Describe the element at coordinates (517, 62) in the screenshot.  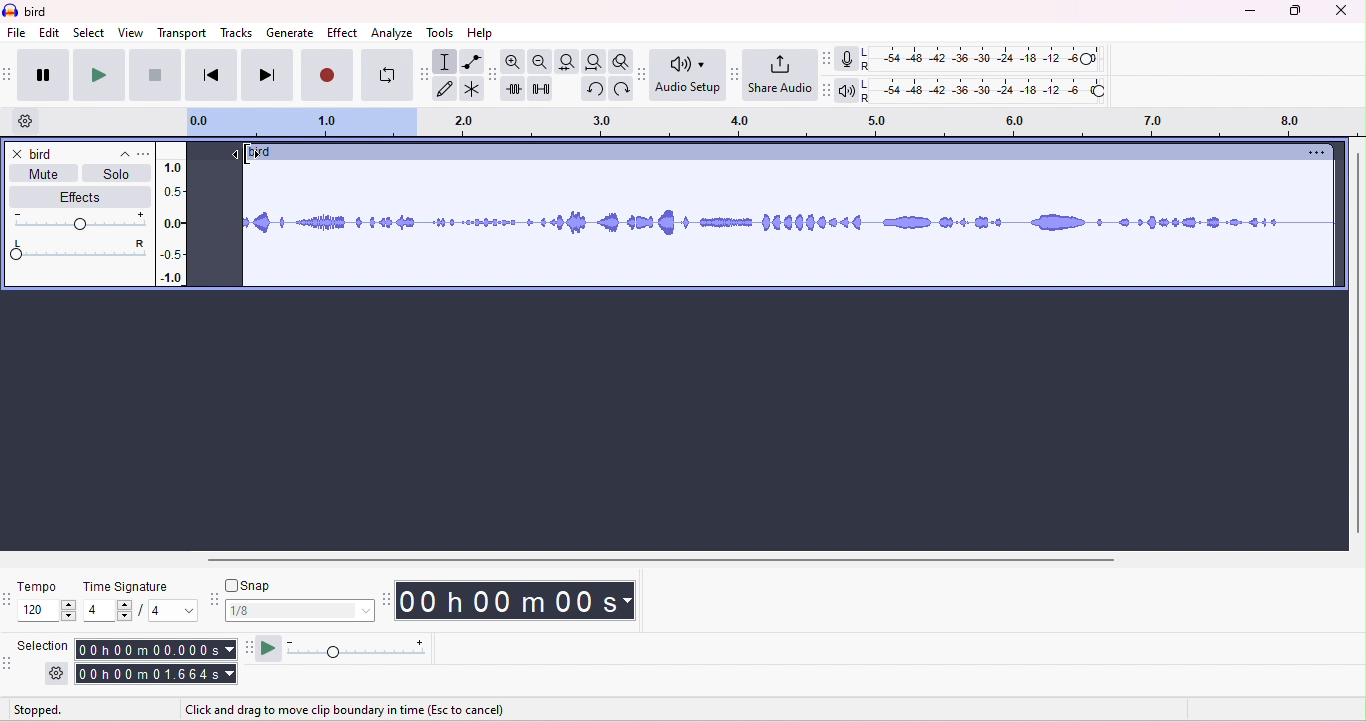
I see `zoom in` at that location.